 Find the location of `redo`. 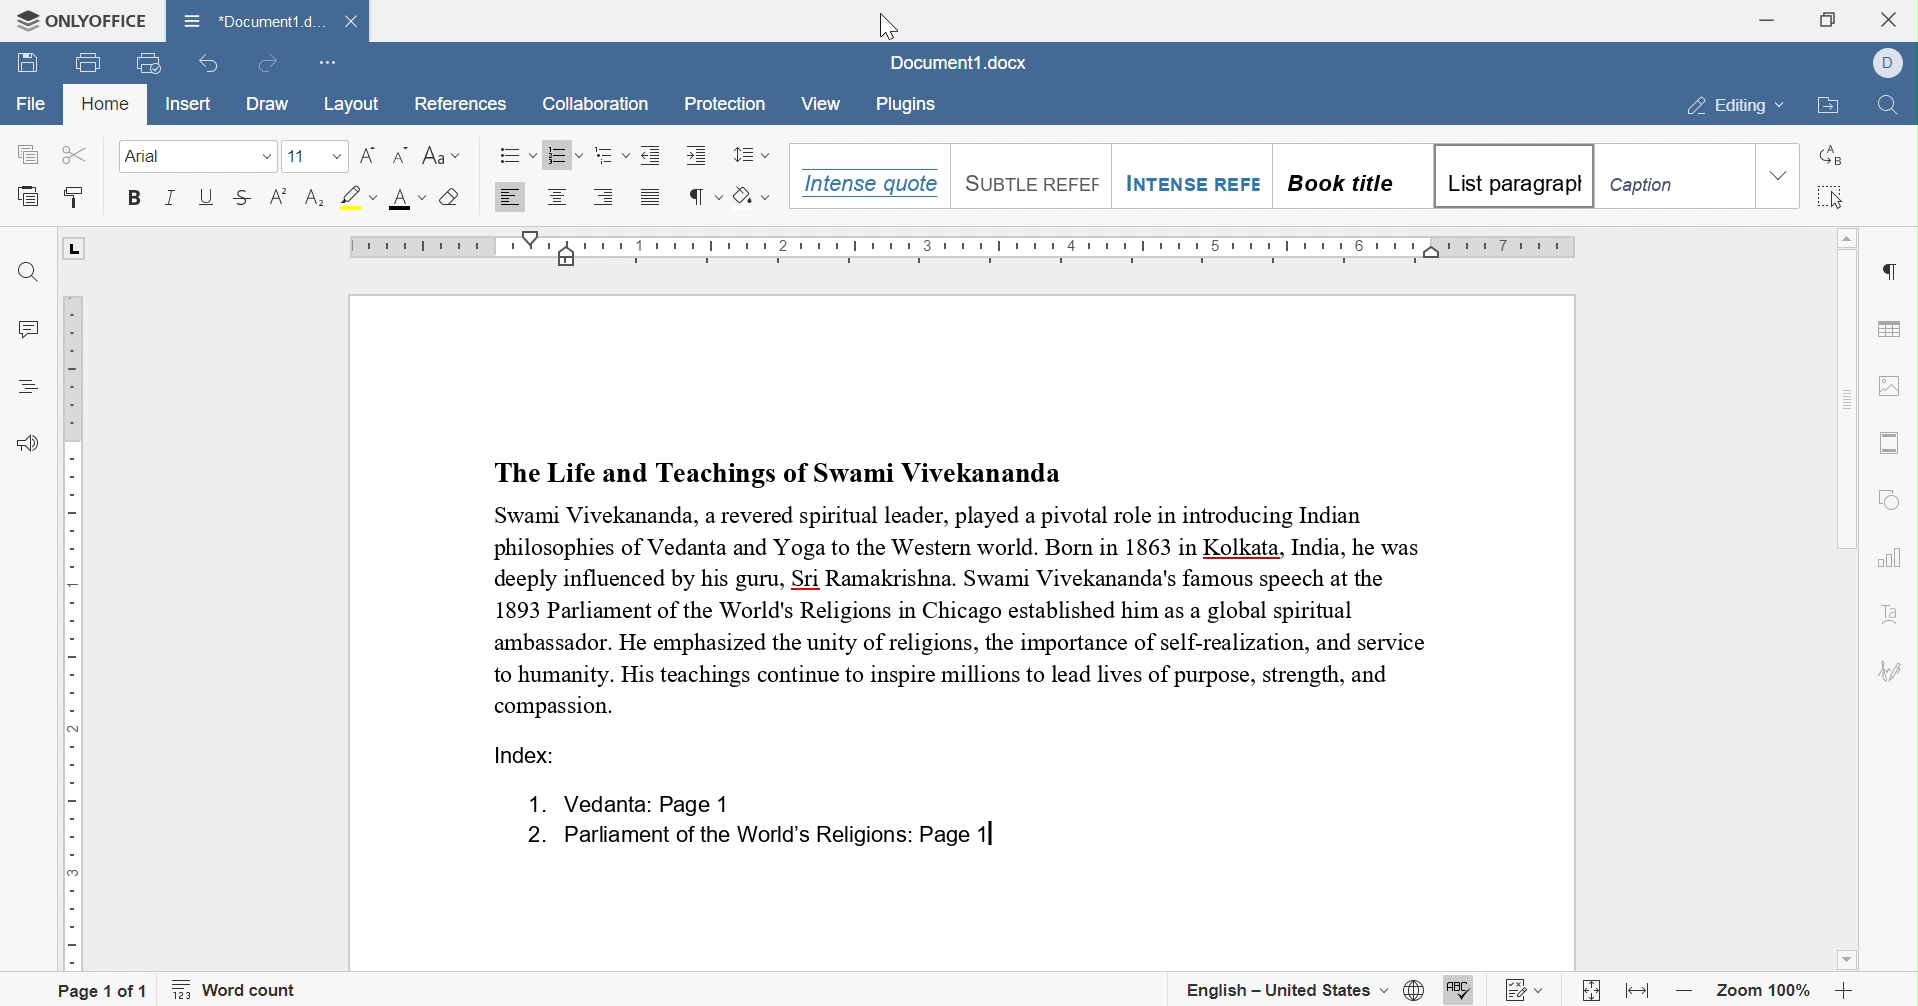

redo is located at coordinates (265, 64).